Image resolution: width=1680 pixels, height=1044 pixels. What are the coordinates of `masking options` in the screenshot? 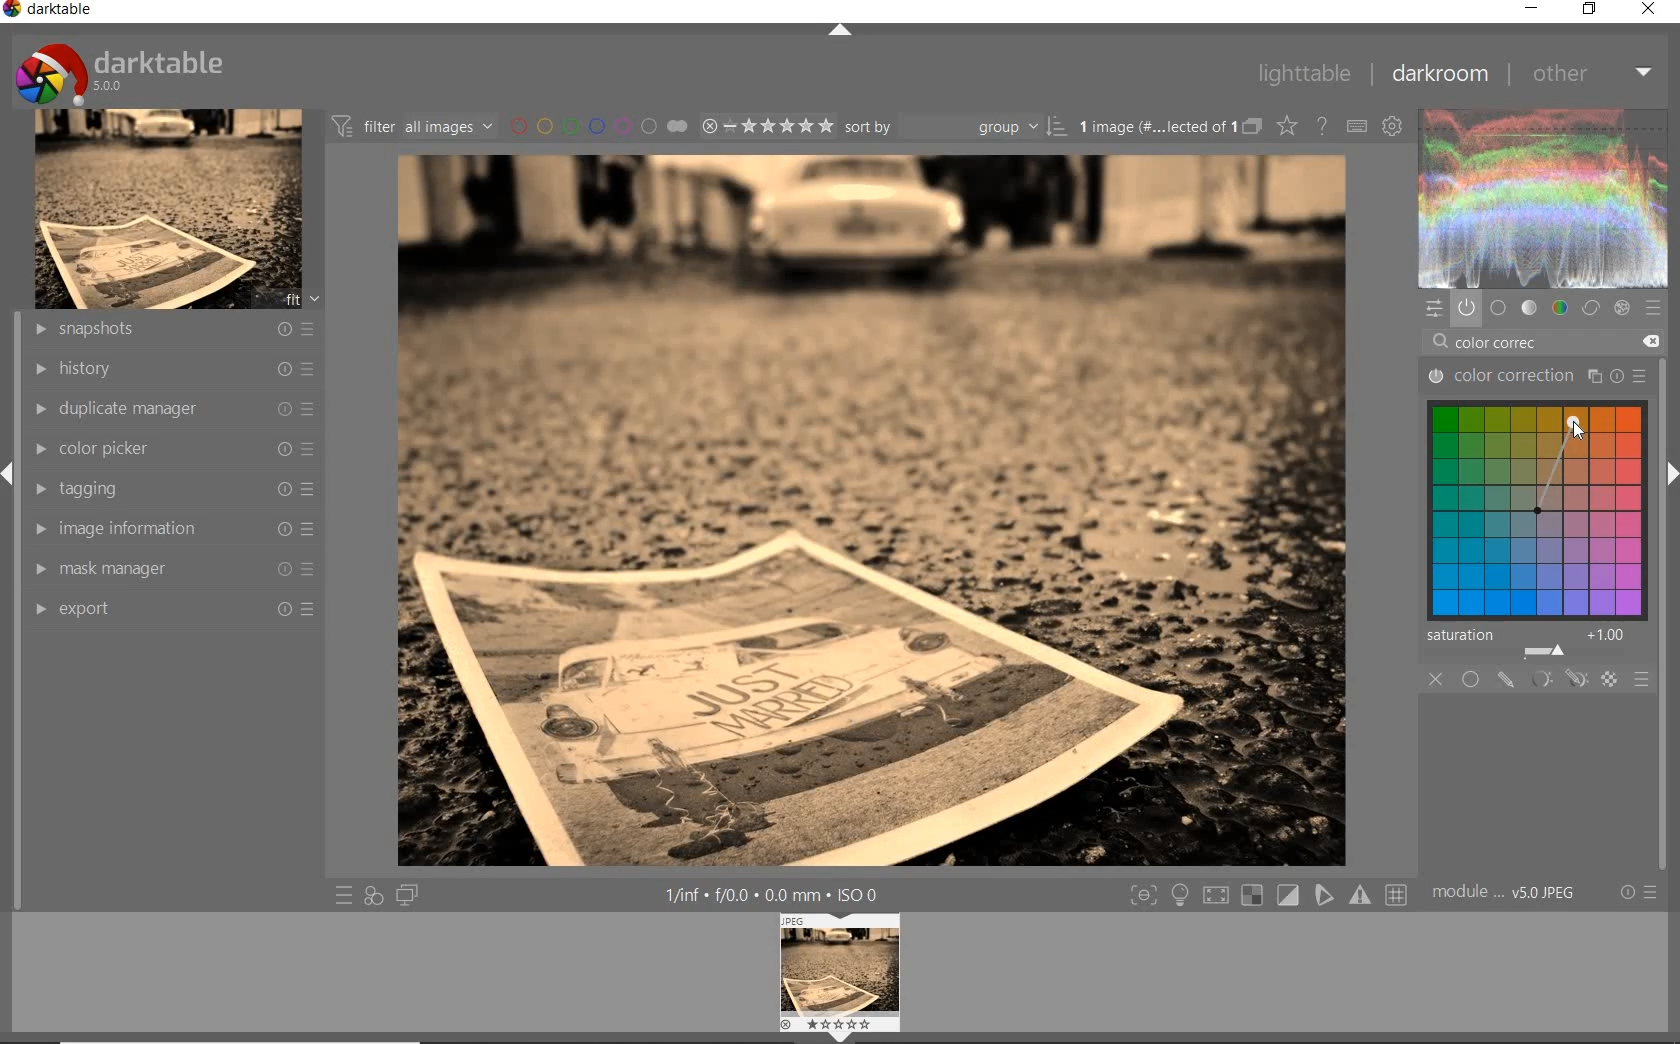 It's located at (1555, 679).